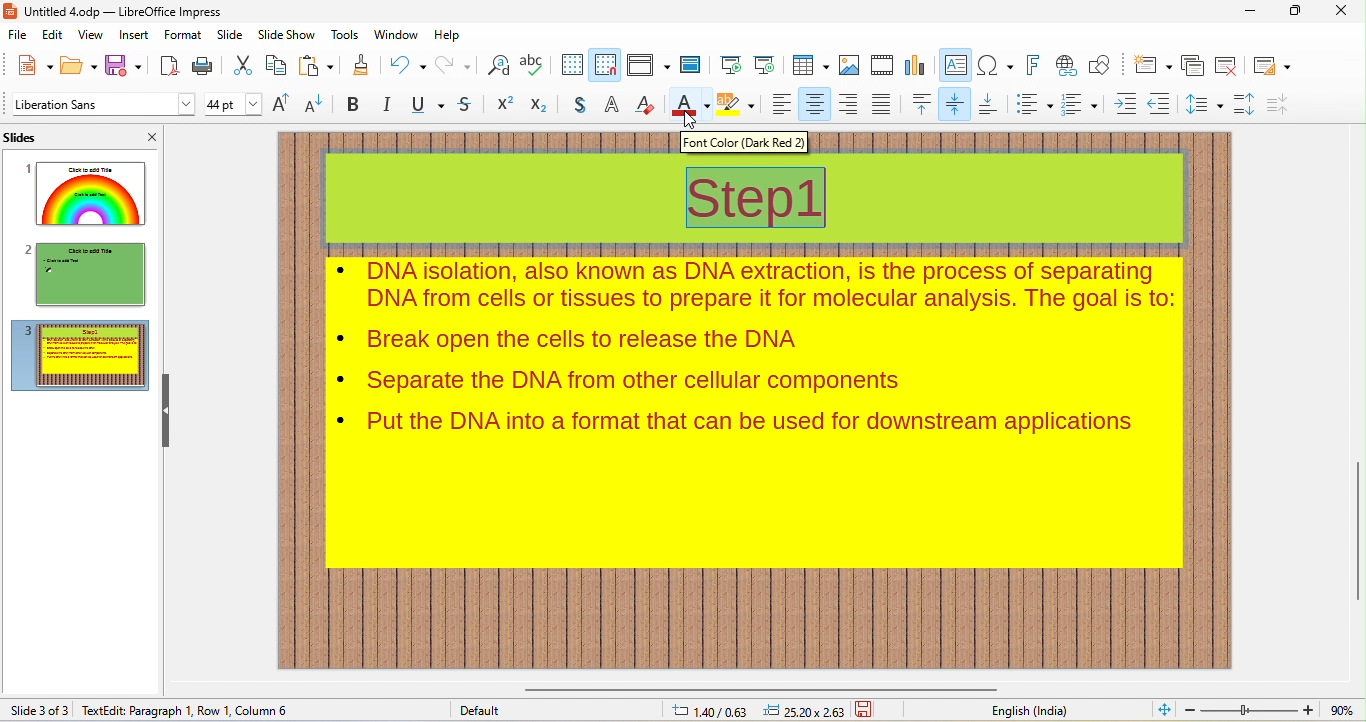  What do you see at coordinates (191, 710) in the screenshot?
I see `text edit: paragraph 1, Row 1, Column 1` at bounding box center [191, 710].